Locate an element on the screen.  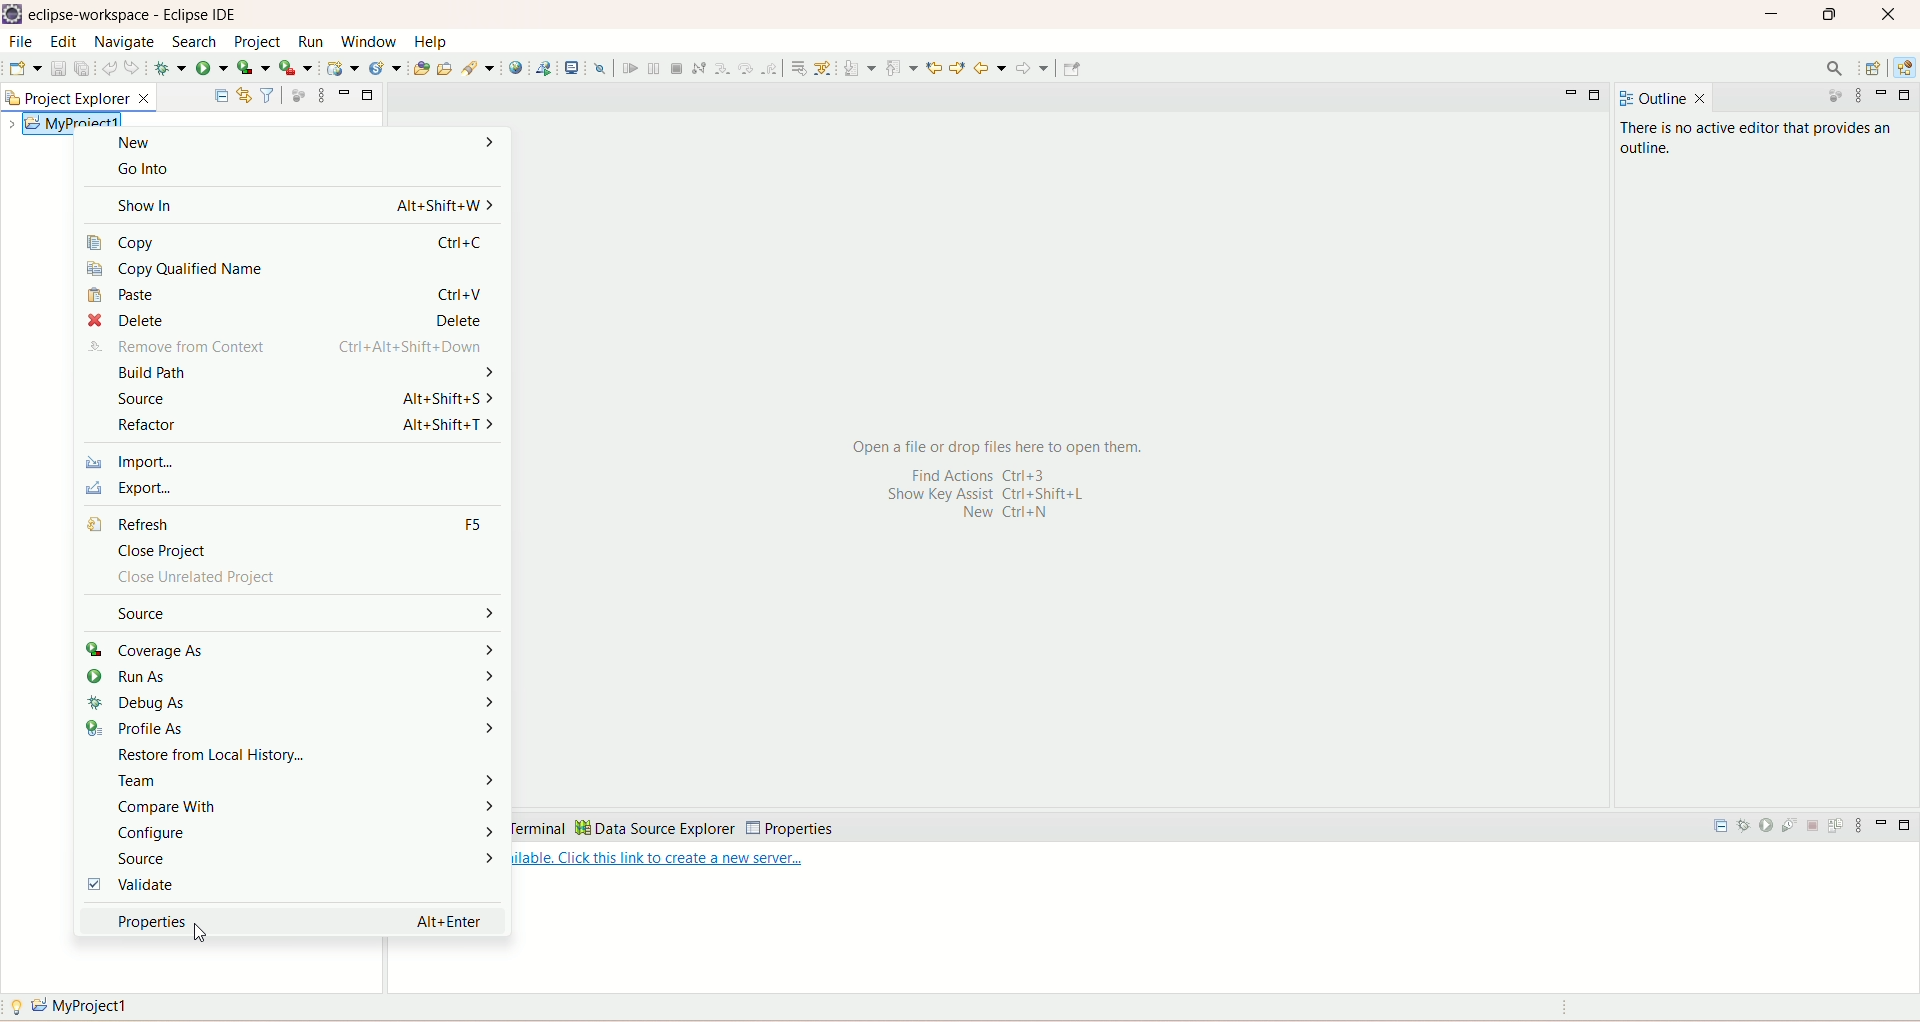
there is no active editor that provides an outline is located at coordinates (1762, 138).